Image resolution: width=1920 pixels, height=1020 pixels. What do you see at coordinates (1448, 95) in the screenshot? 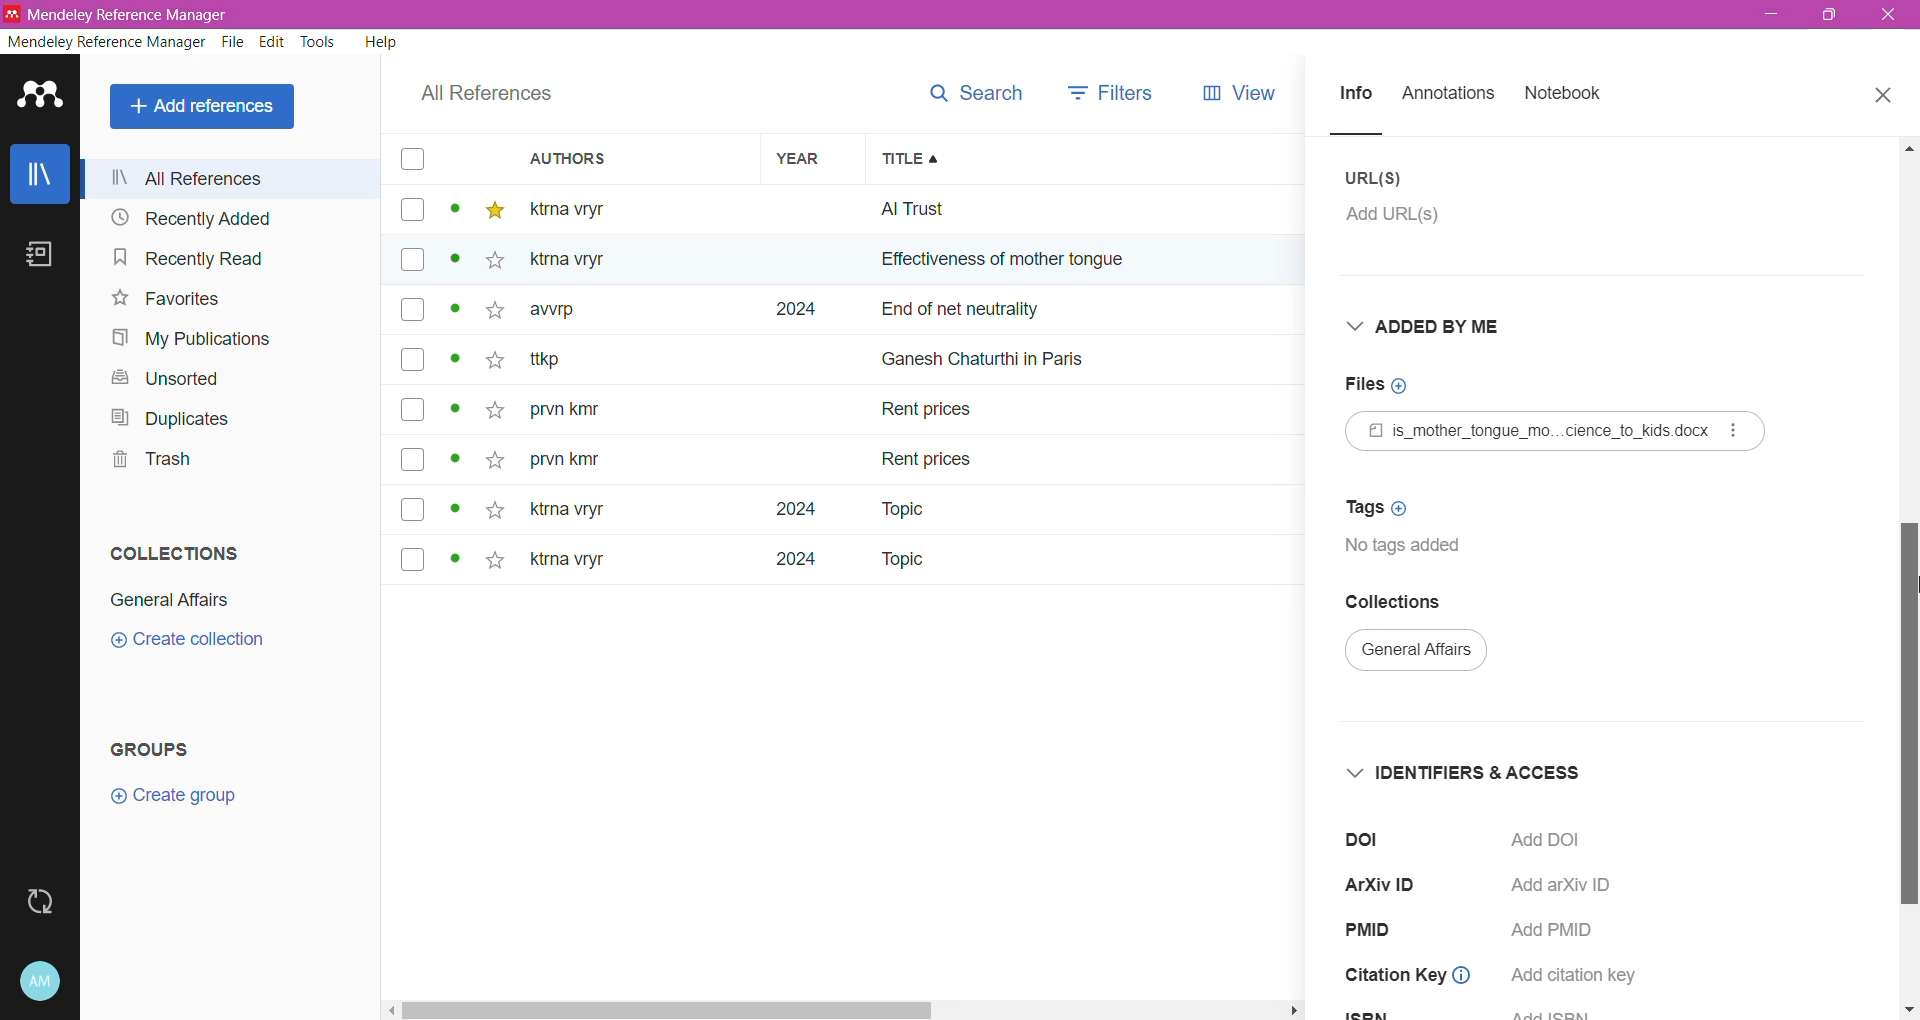
I see `Annotations` at bounding box center [1448, 95].